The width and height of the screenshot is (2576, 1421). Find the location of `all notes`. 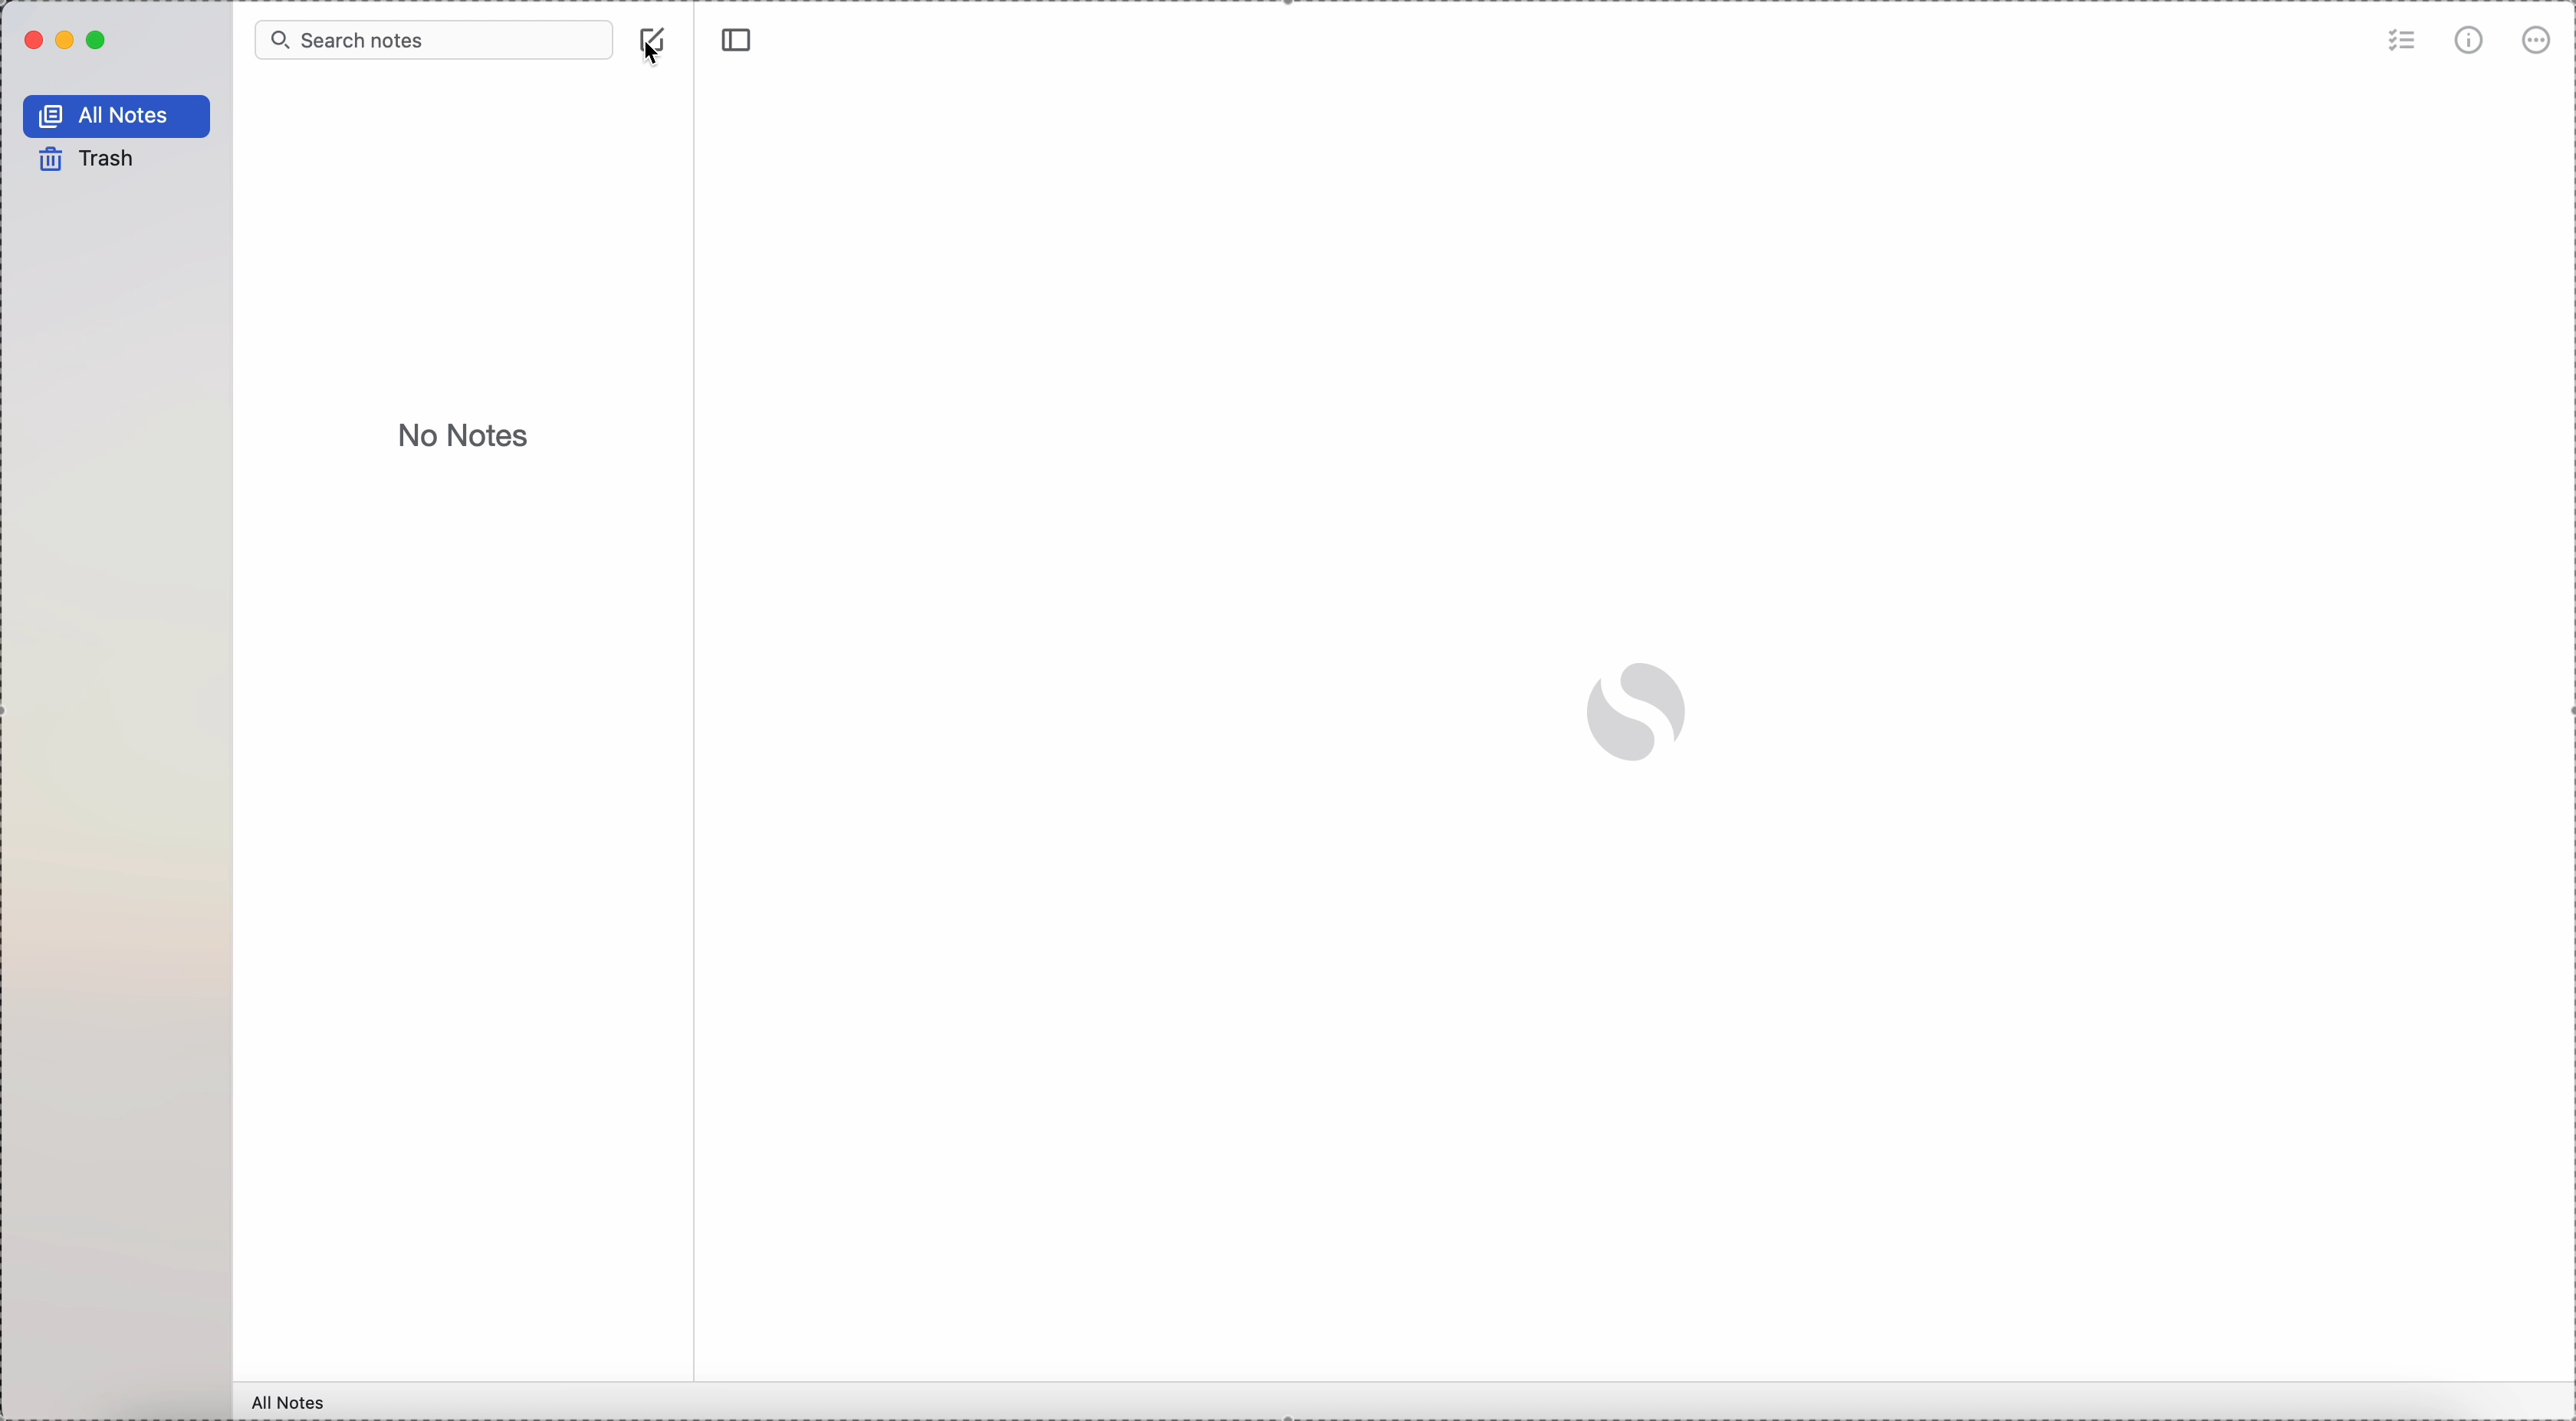

all notes is located at coordinates (290, 1400).